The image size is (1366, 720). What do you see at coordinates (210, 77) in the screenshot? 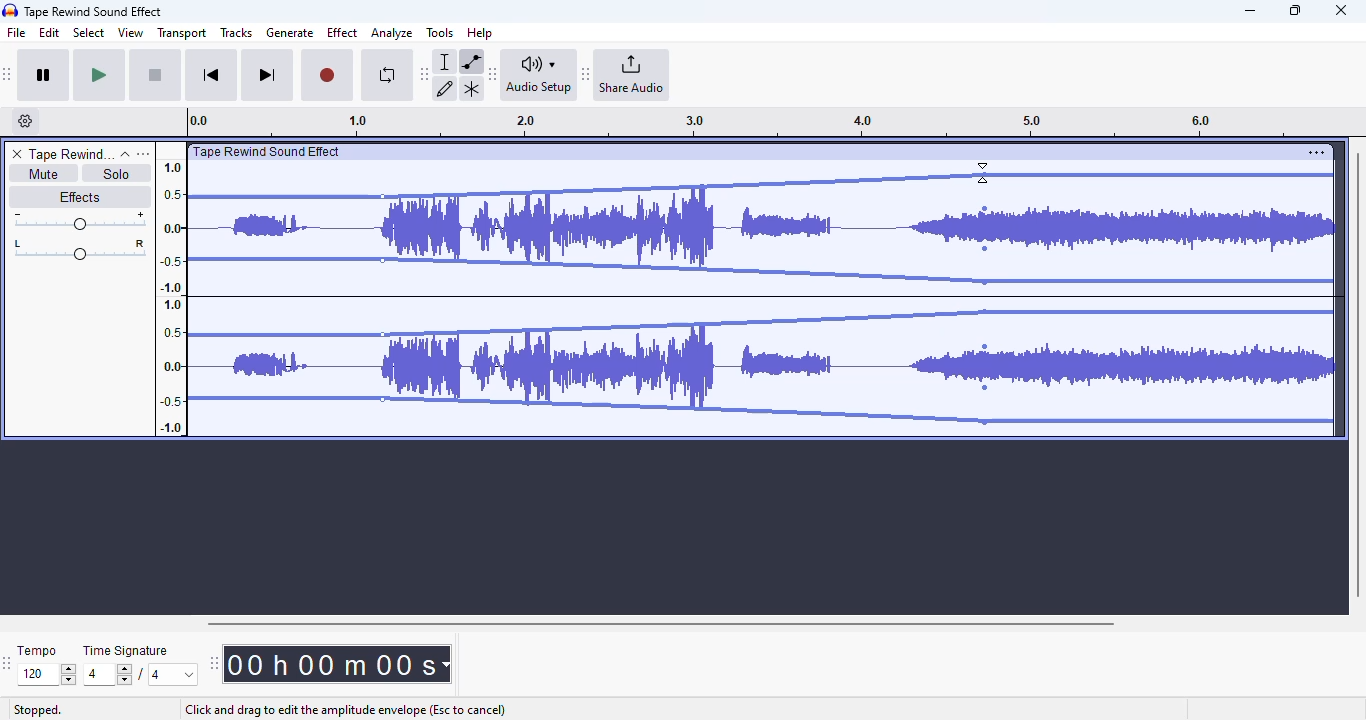
I see `skip to start` at bounding box center [210, 77].